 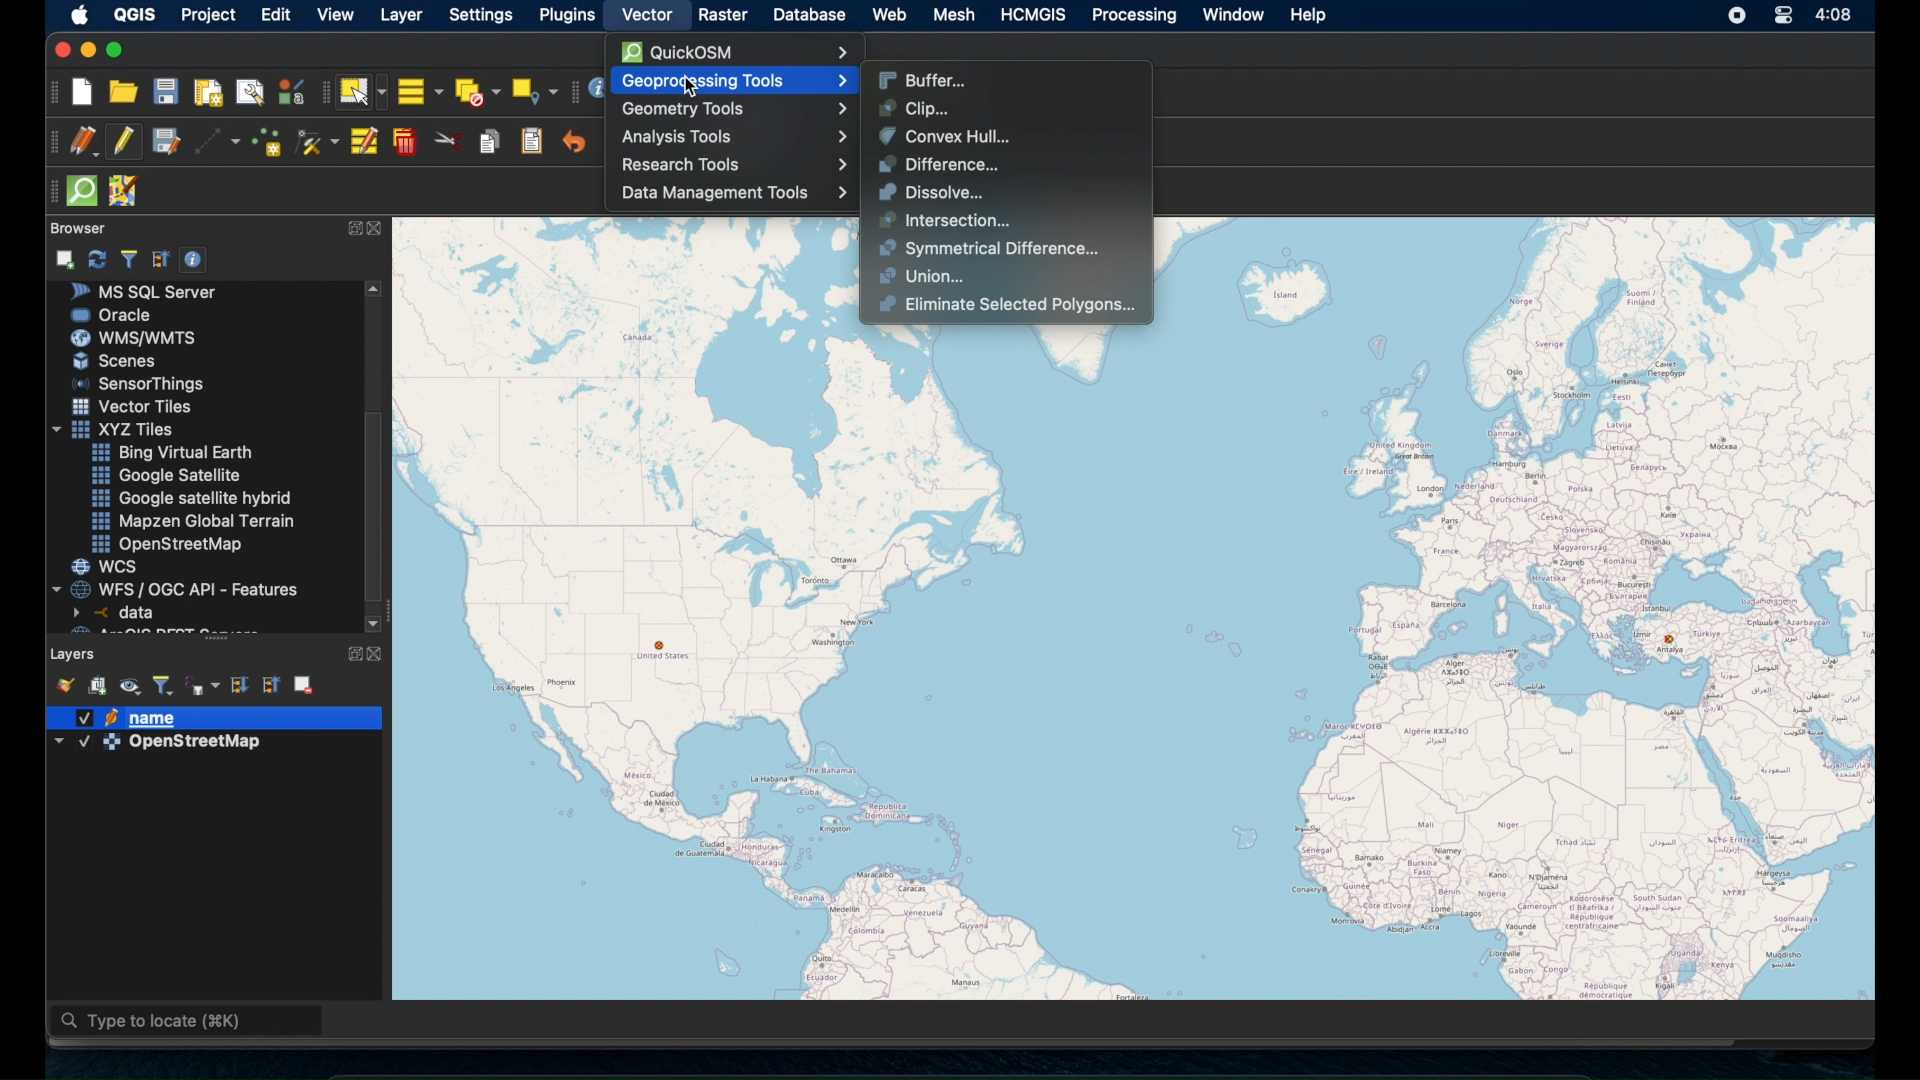 I want to click on data, so click(x=117, y=612).